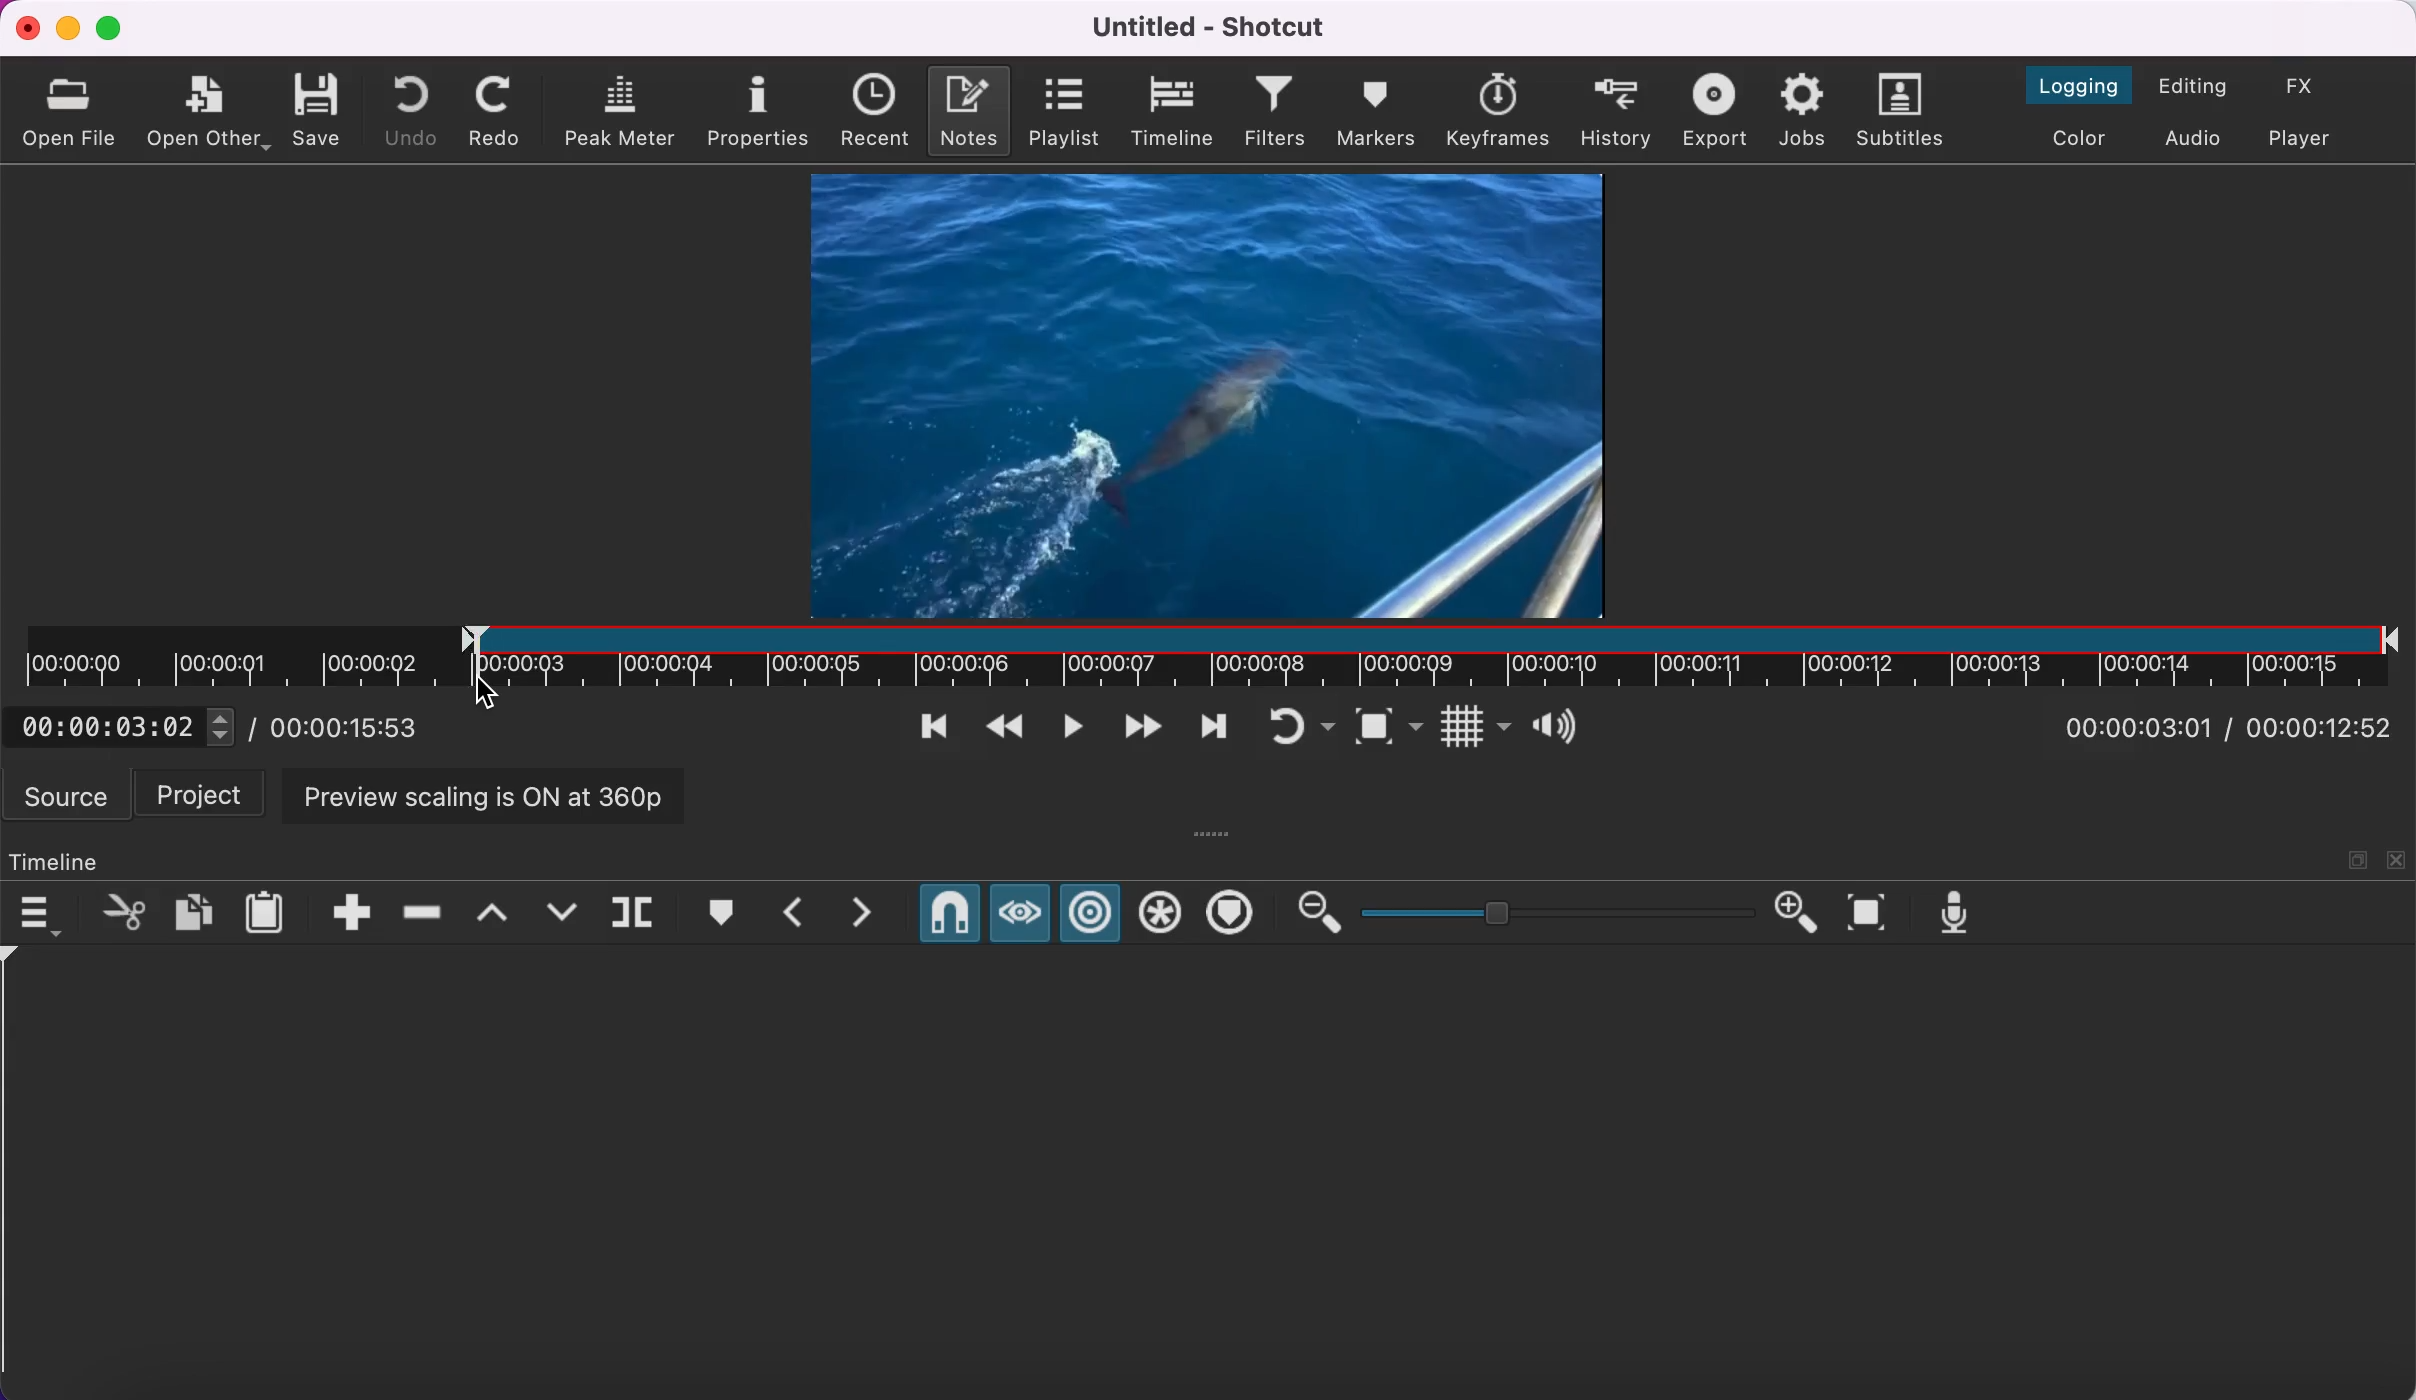 This screenshot has width=2416, height=1400. I want to click on scrub while dragging, so click(1020, 911).